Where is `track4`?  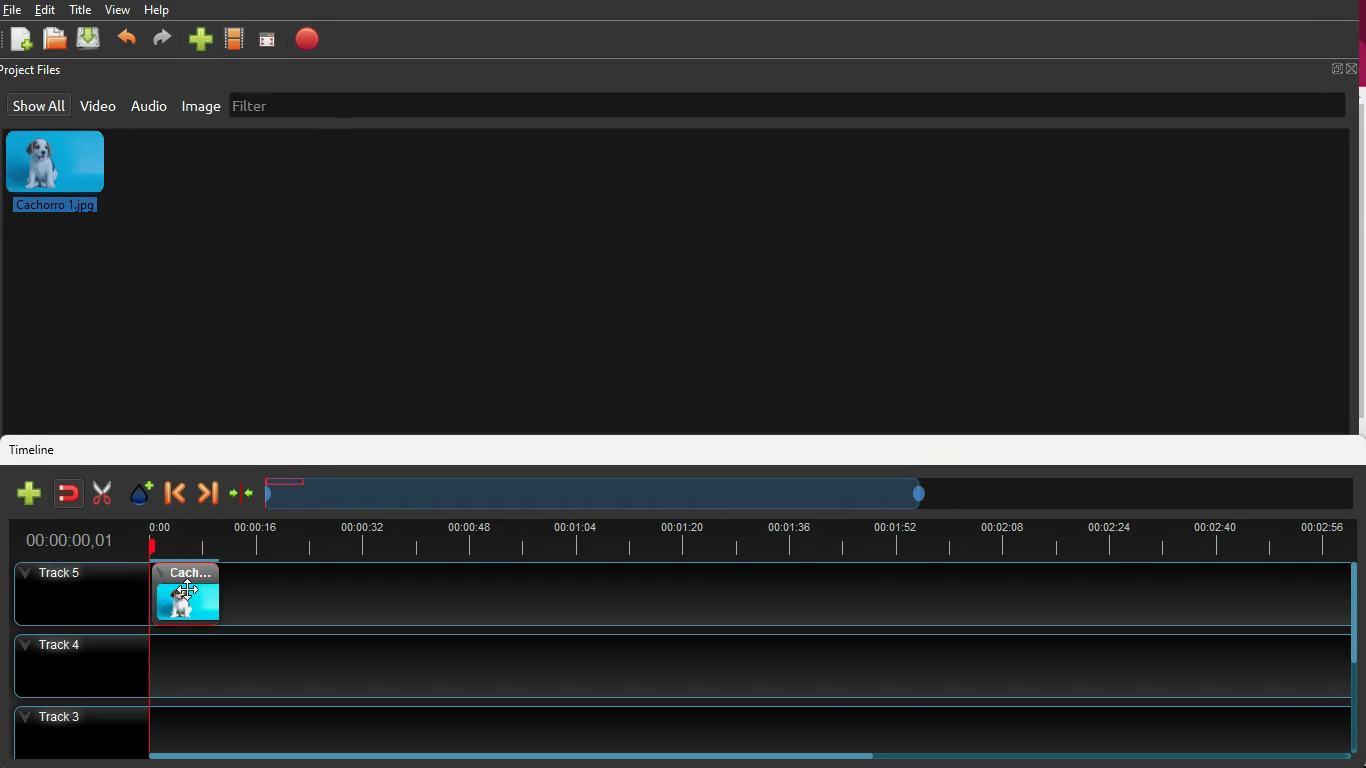 track4 is located at coordinates (670, 663).